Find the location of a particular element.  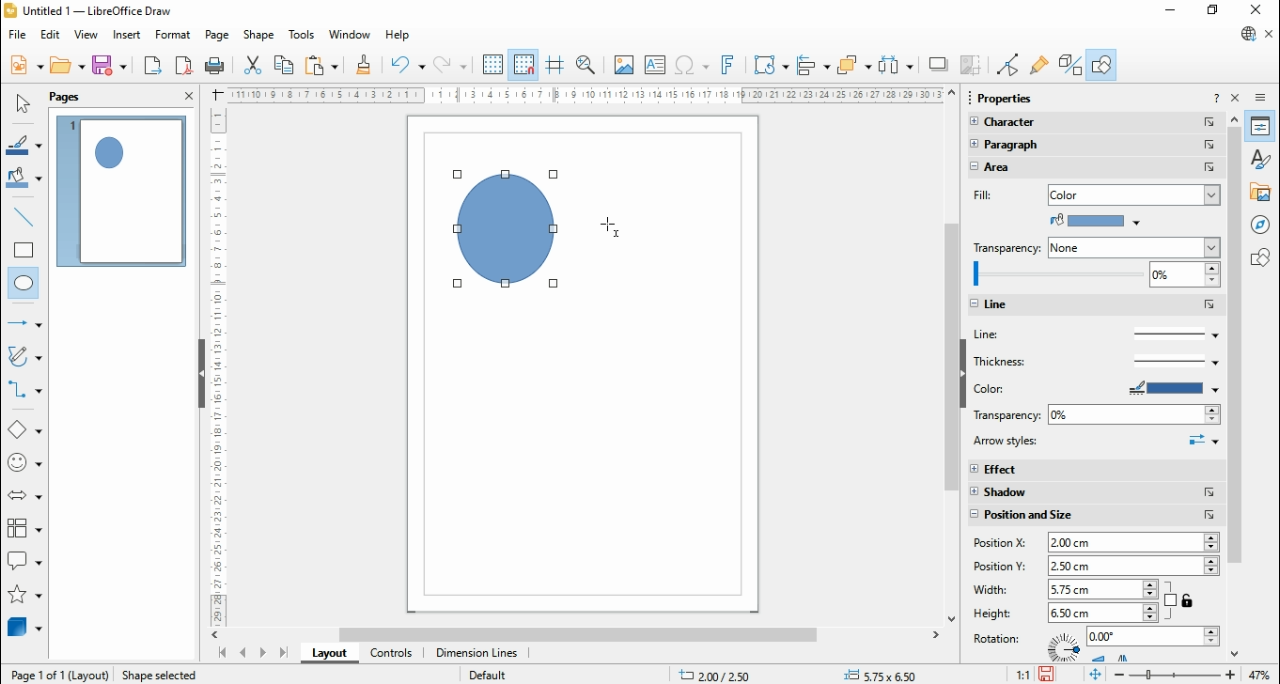

insert line is located at coordinates (26, 217).